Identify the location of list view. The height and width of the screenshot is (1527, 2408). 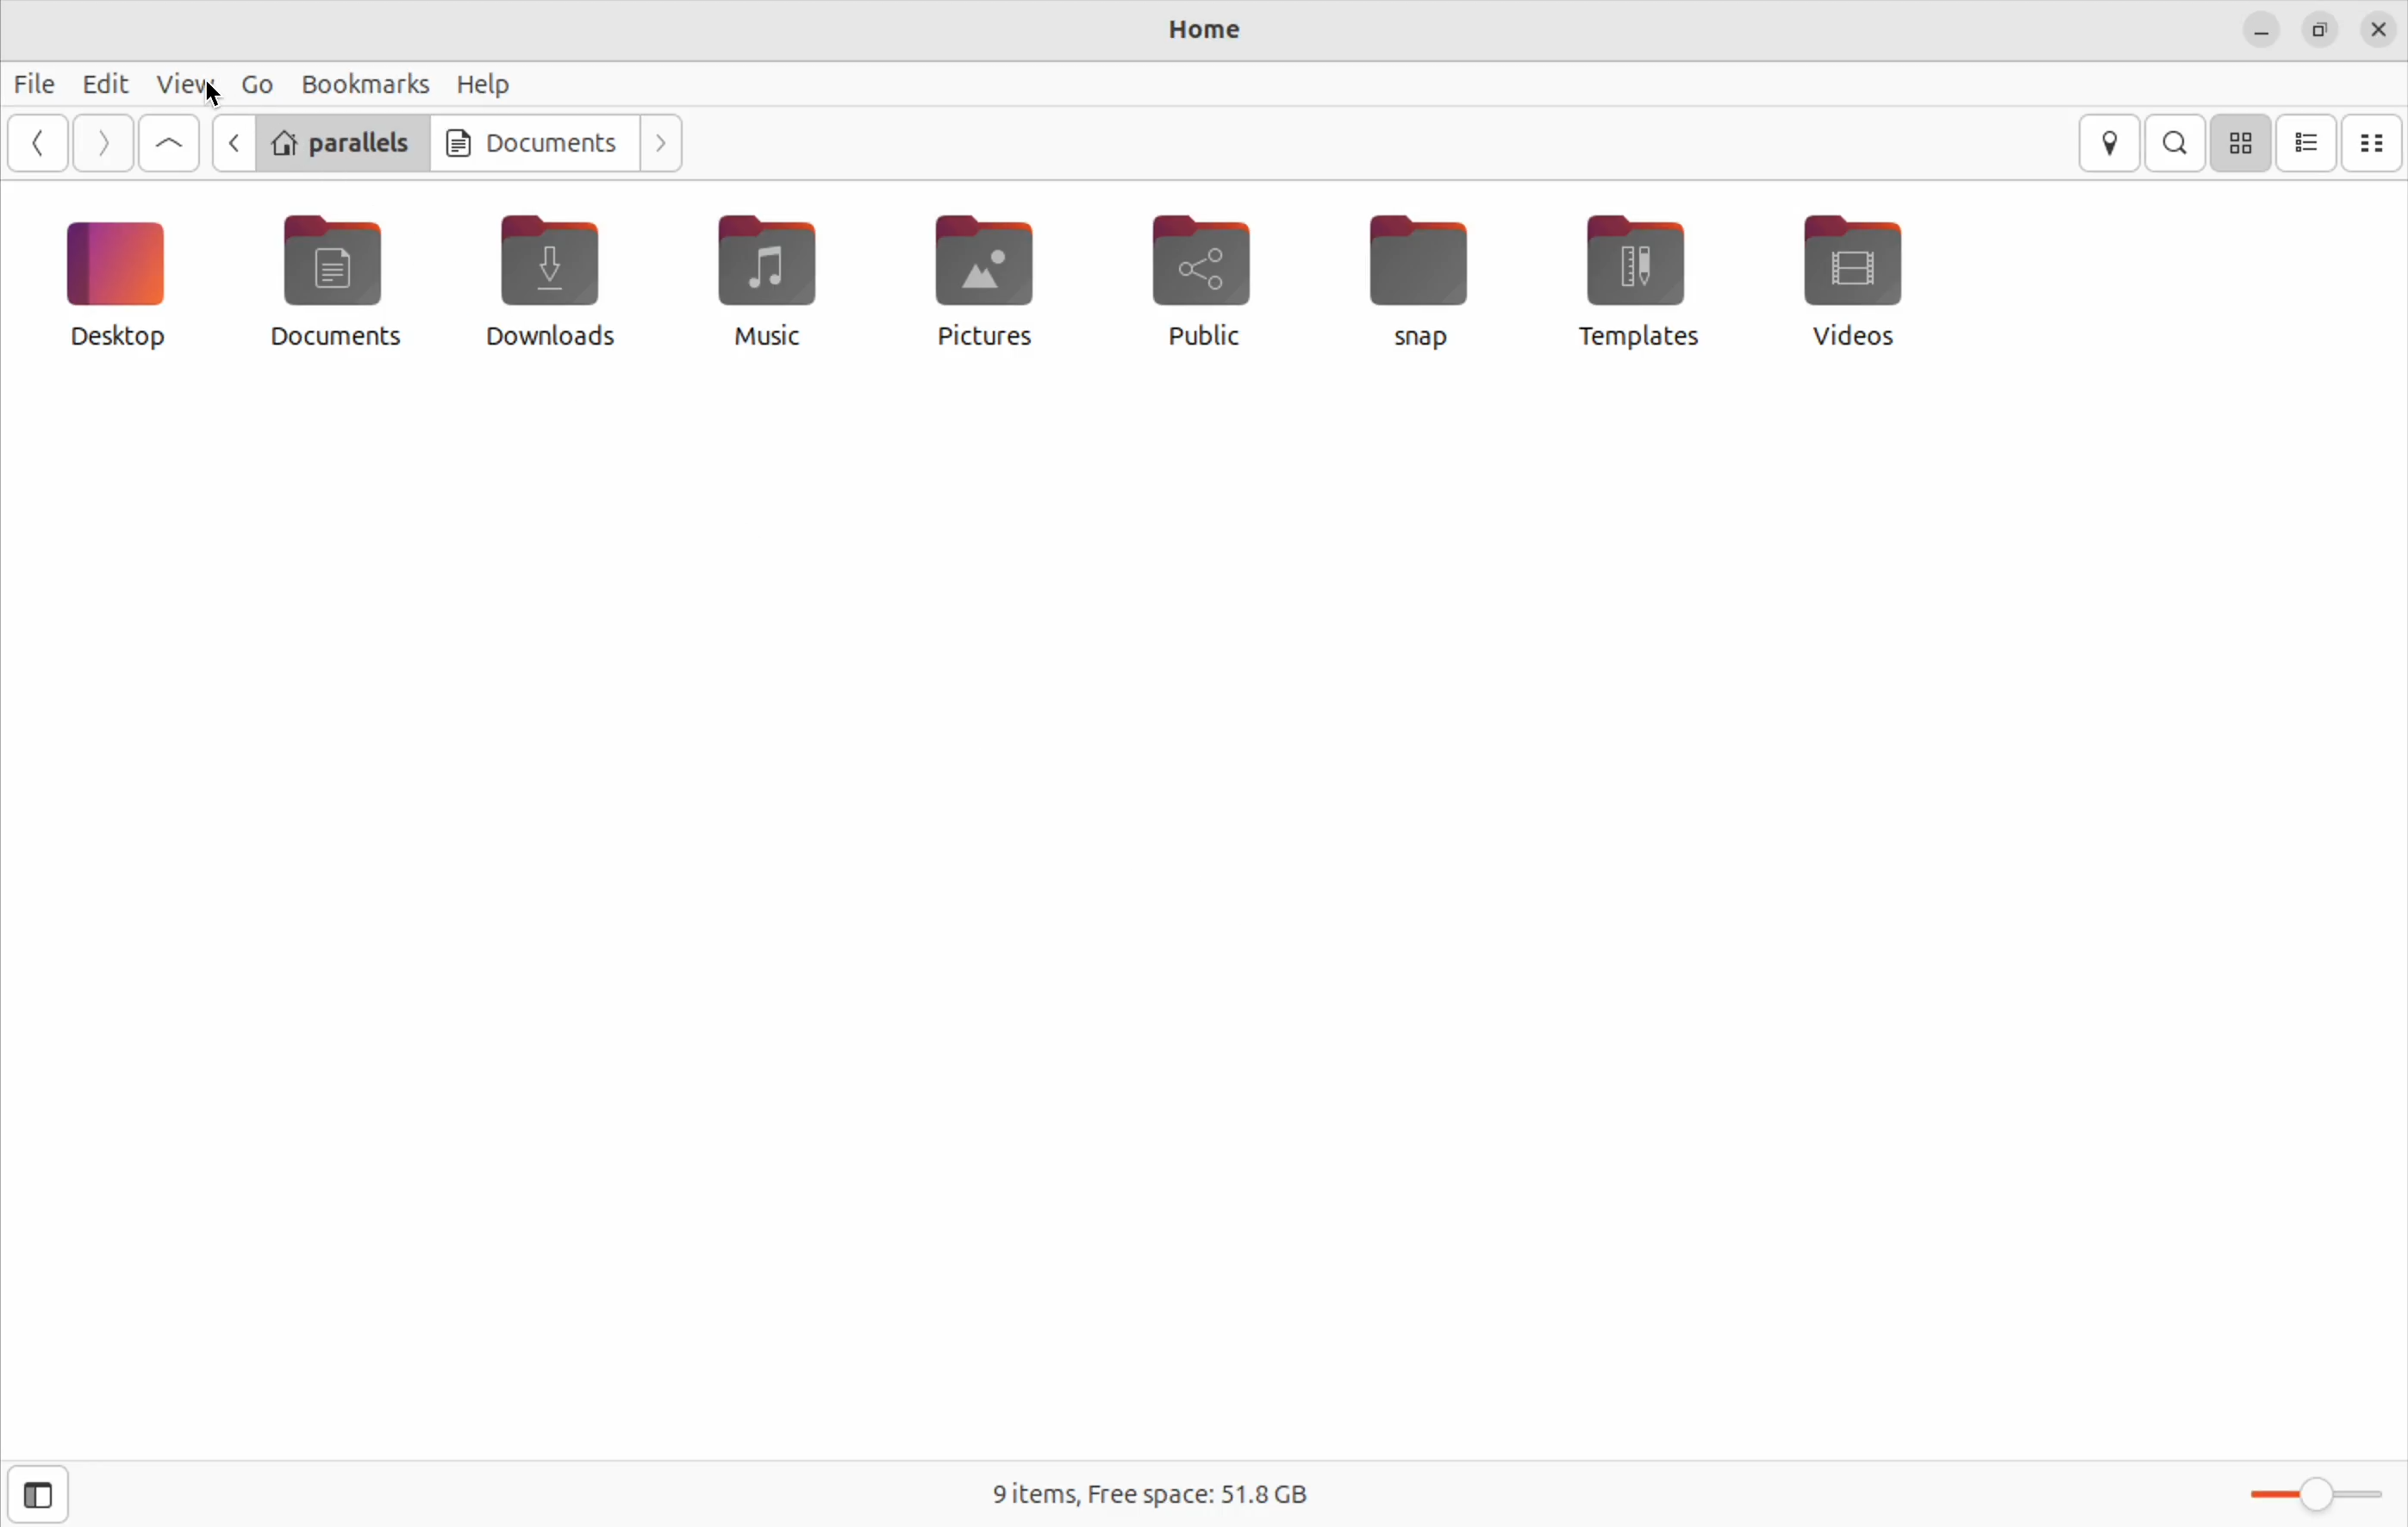
(2306, 144).